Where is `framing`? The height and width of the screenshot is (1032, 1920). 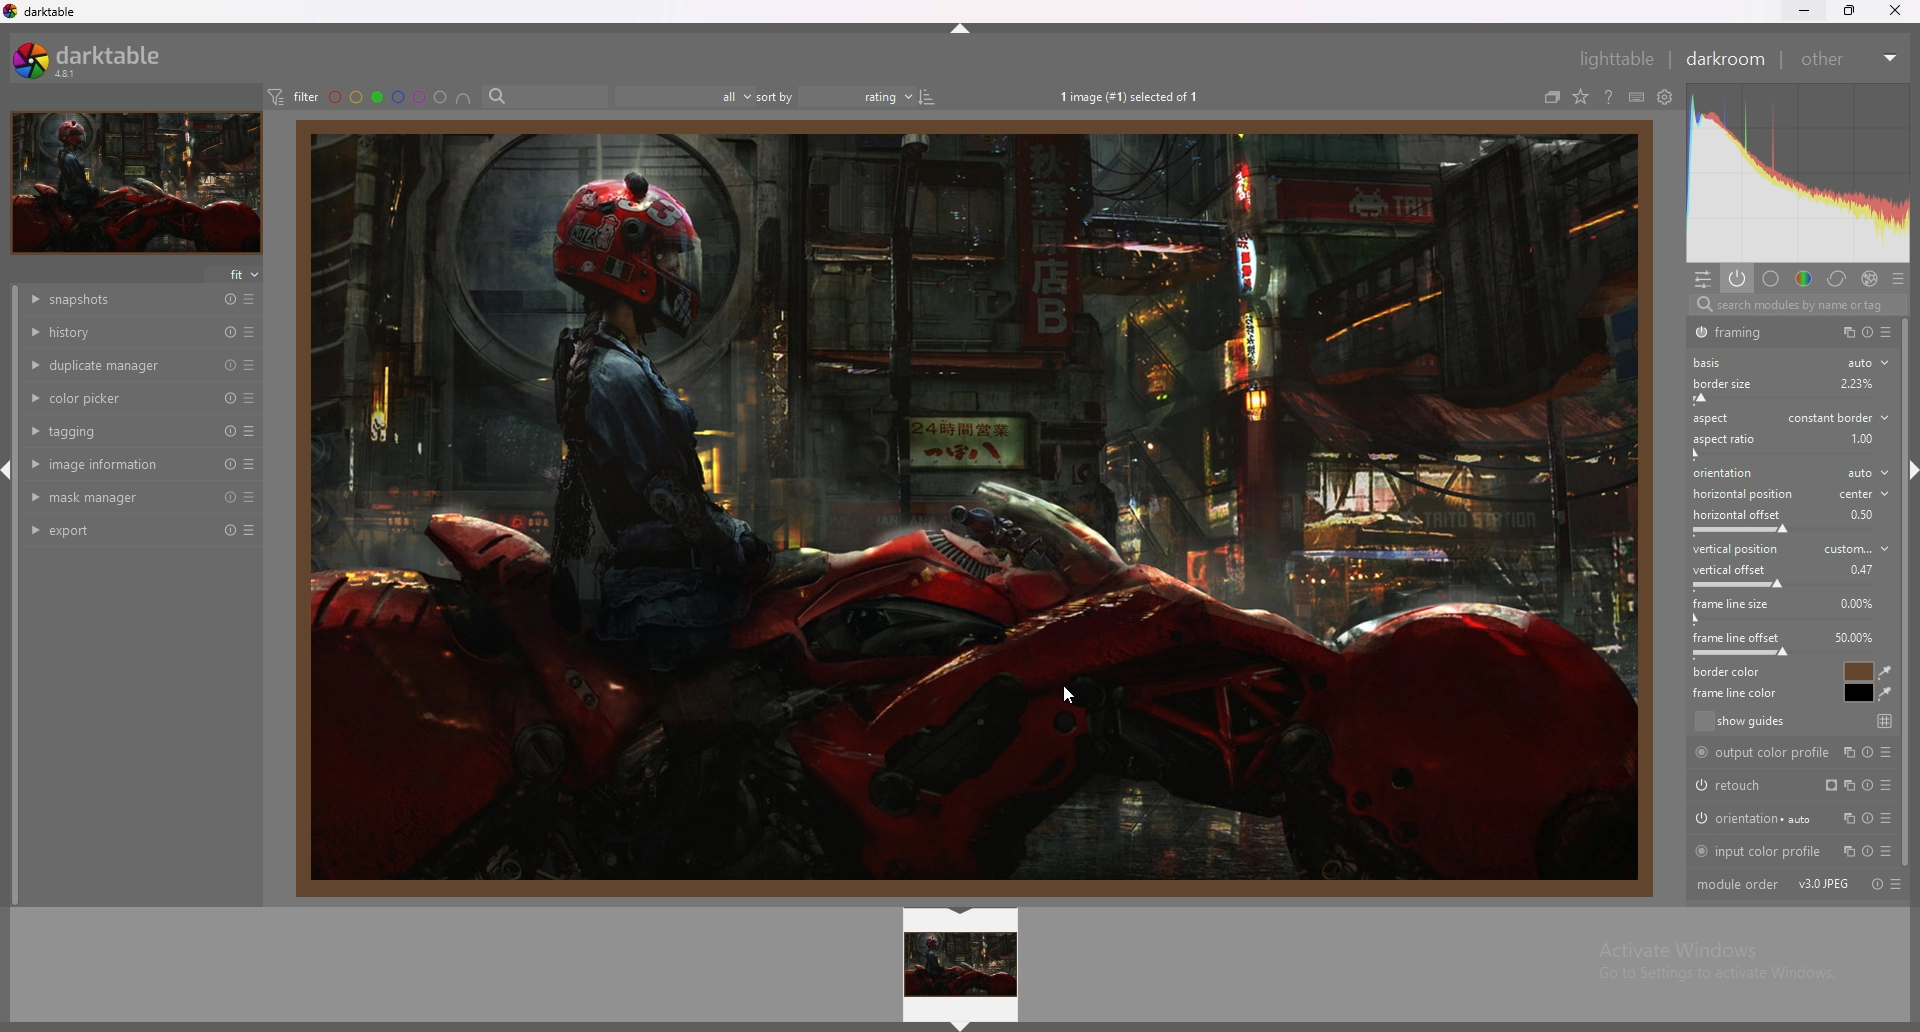
framing is located at coordinates (1743, 332).